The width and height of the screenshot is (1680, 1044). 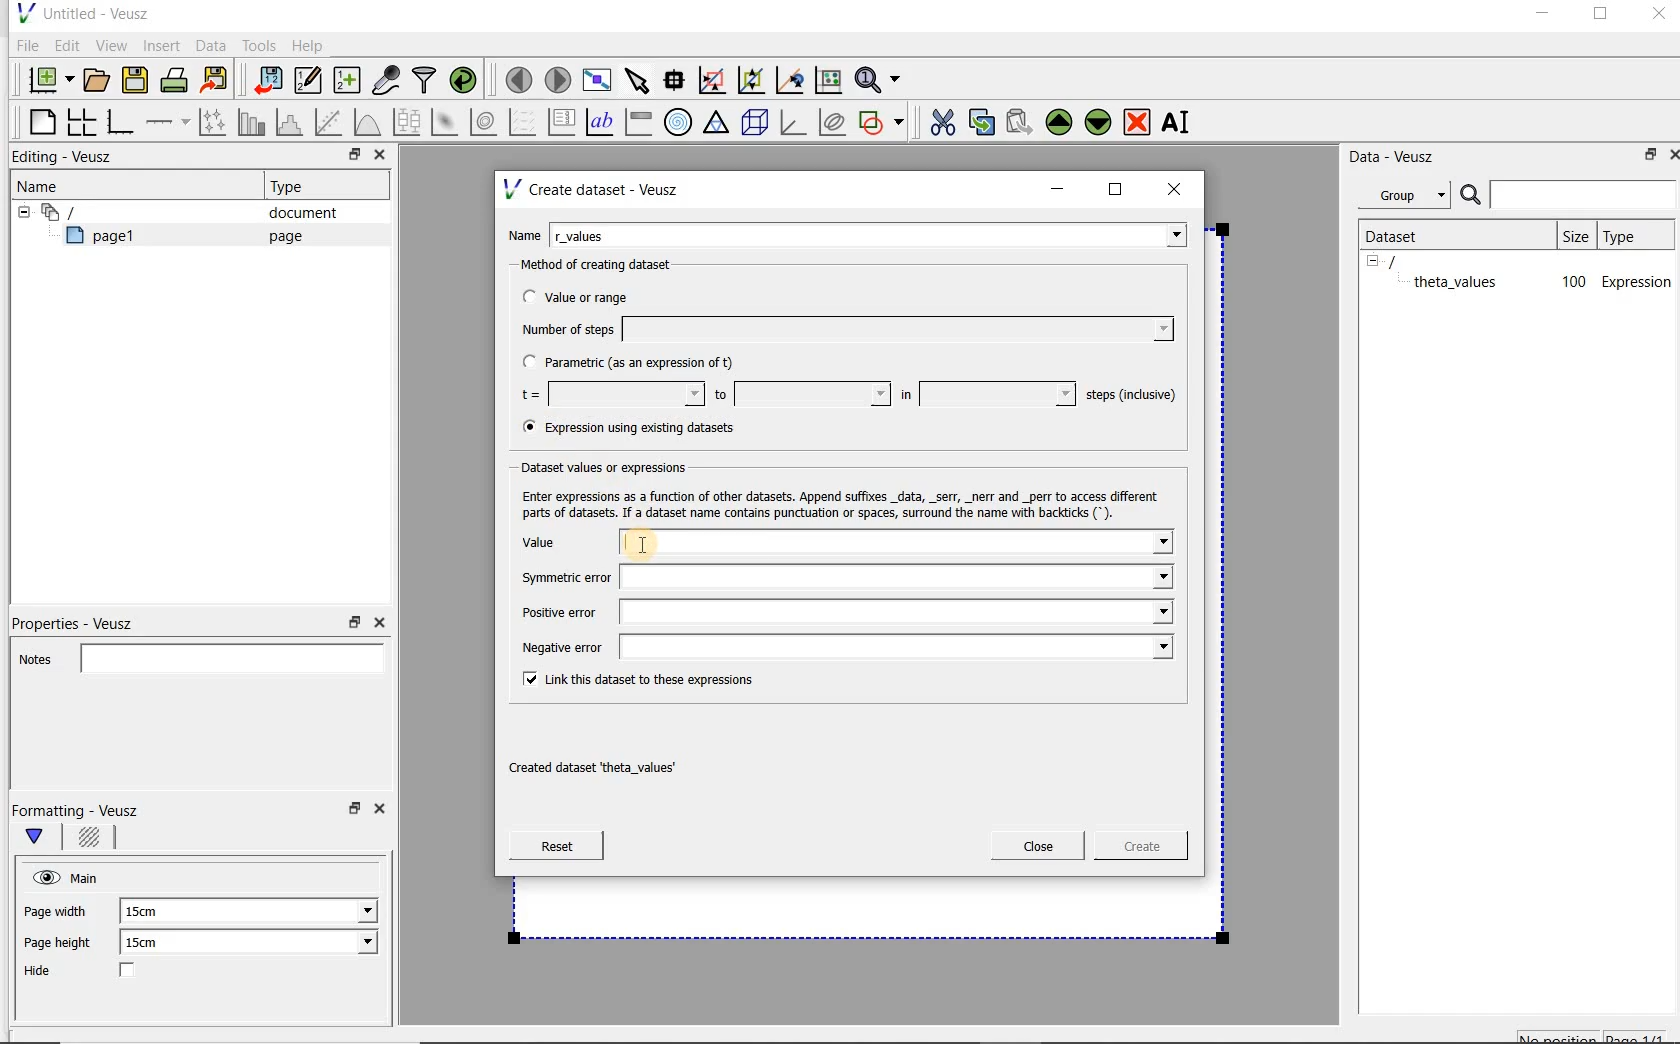 What do you see at coordinates (195, 656) in the screenshot?
I see `Notes` at bounding box center [195, 656].